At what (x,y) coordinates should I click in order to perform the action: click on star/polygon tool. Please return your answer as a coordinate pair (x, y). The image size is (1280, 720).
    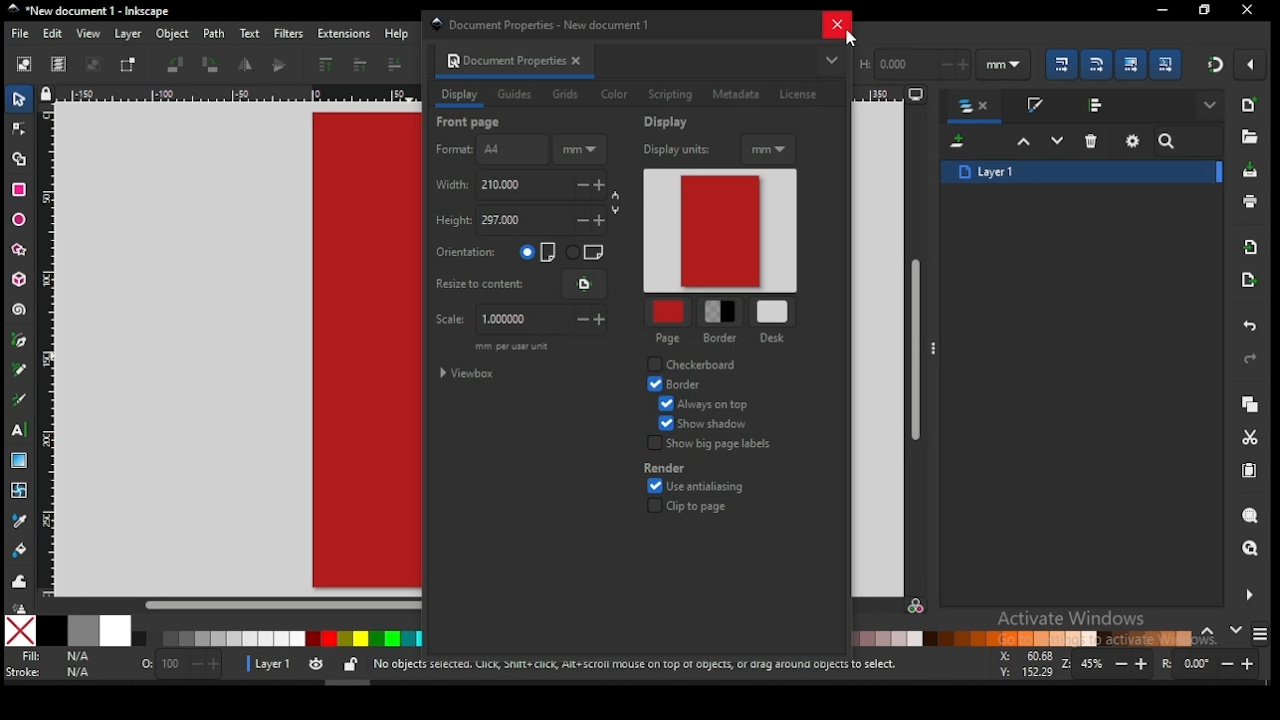
    Looking at the image, I should click on (20, 250).